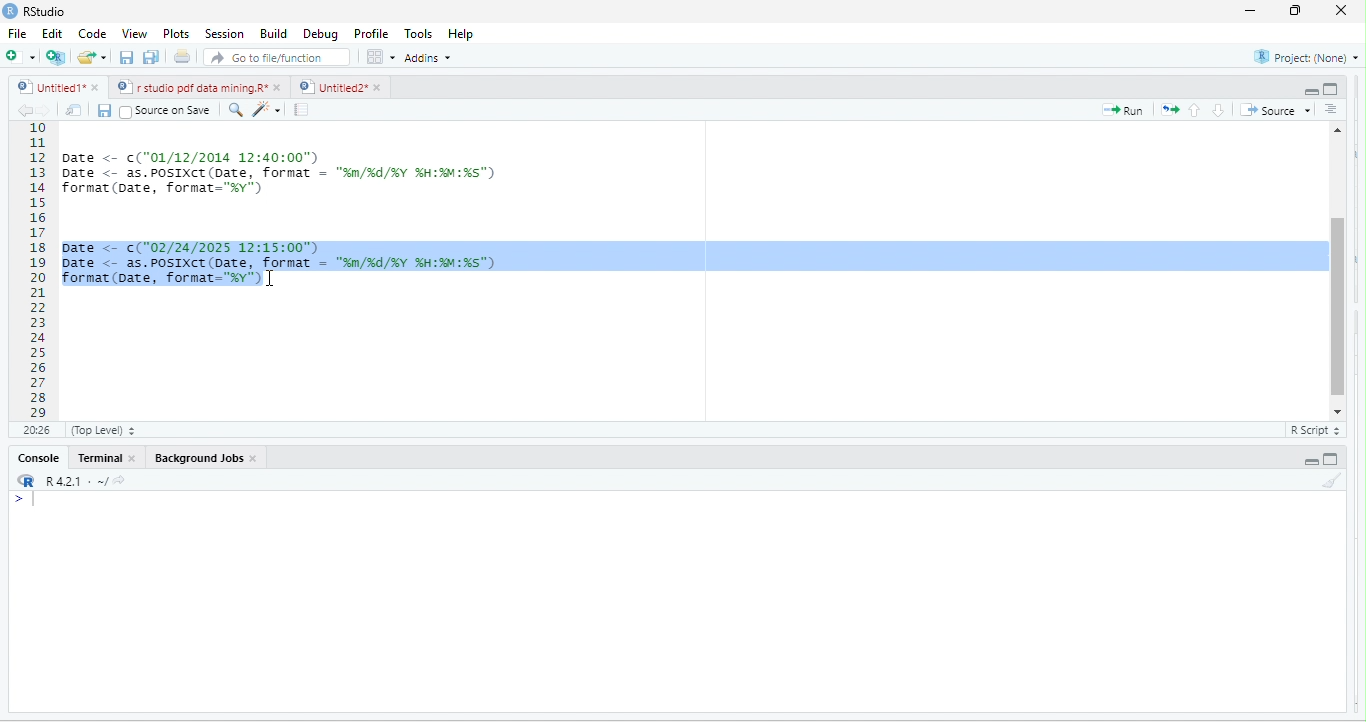  I want to click on find/ replace, so click(232, 110).